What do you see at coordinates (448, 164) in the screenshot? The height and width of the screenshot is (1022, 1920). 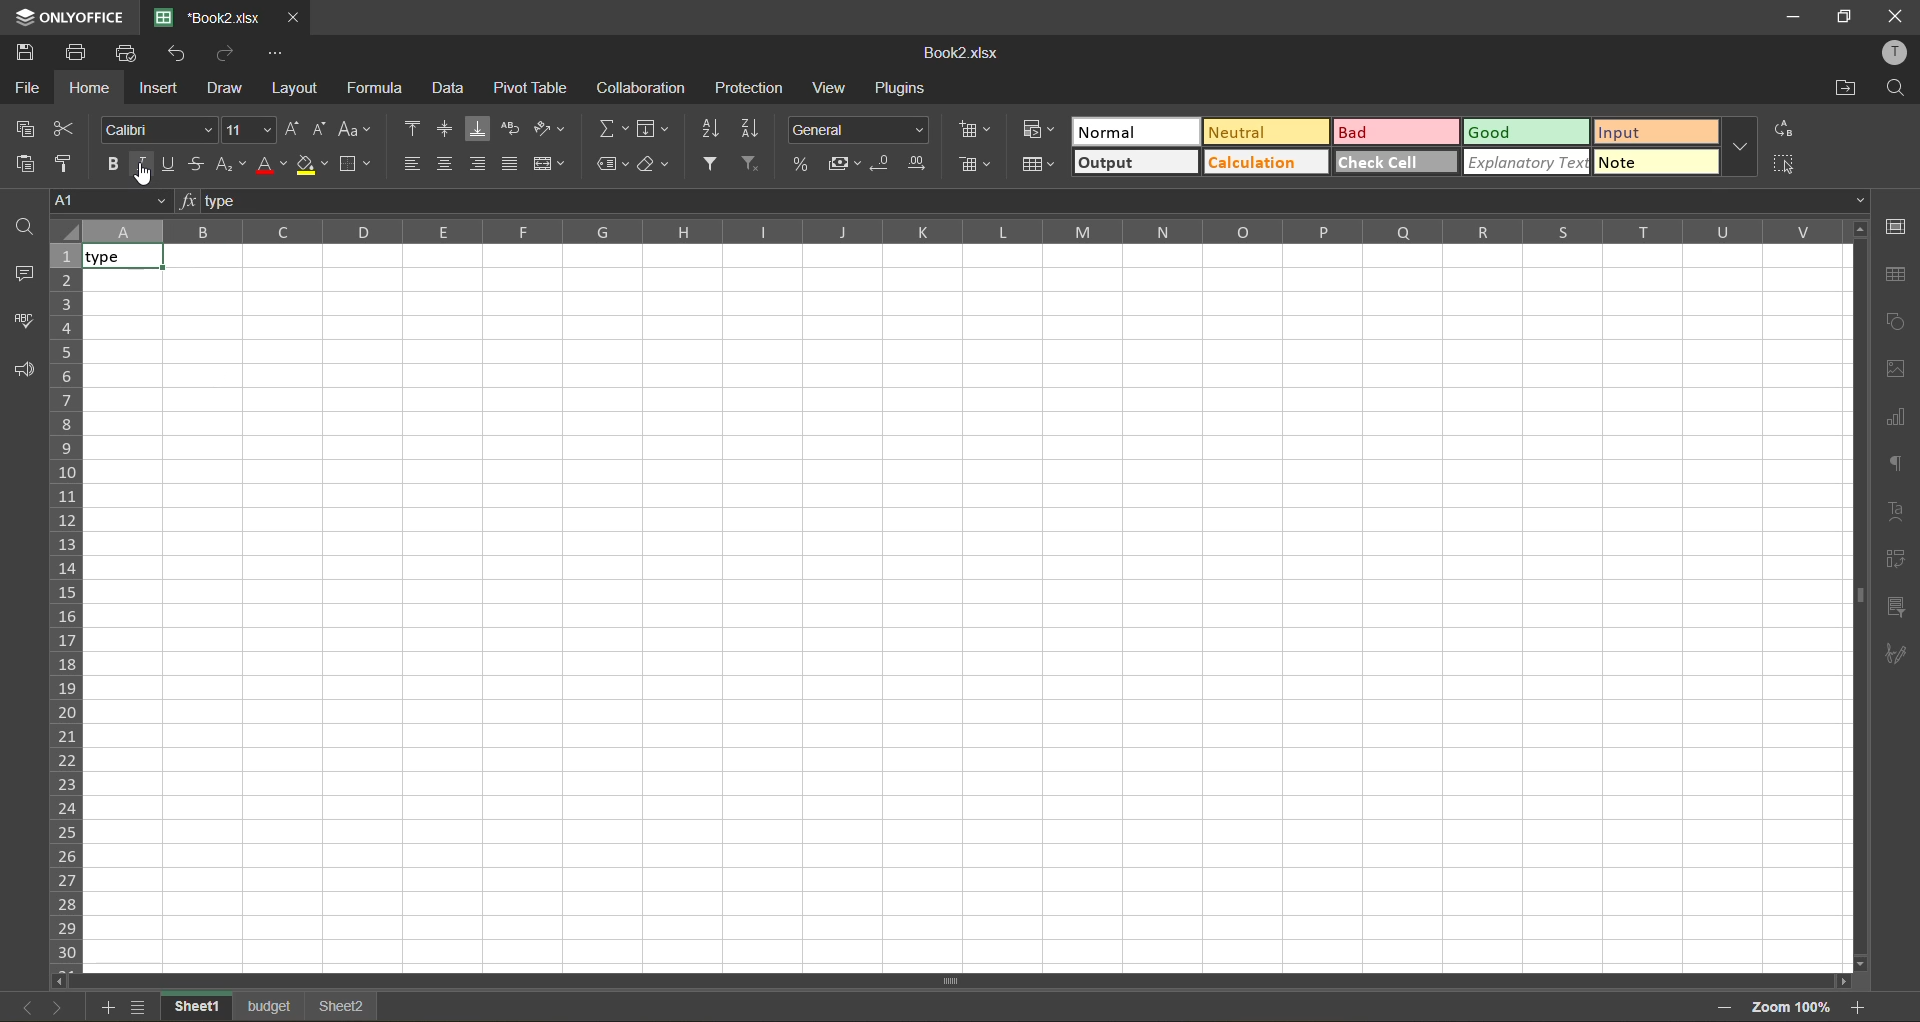 I see `align center` at bounding box center [448, 164].